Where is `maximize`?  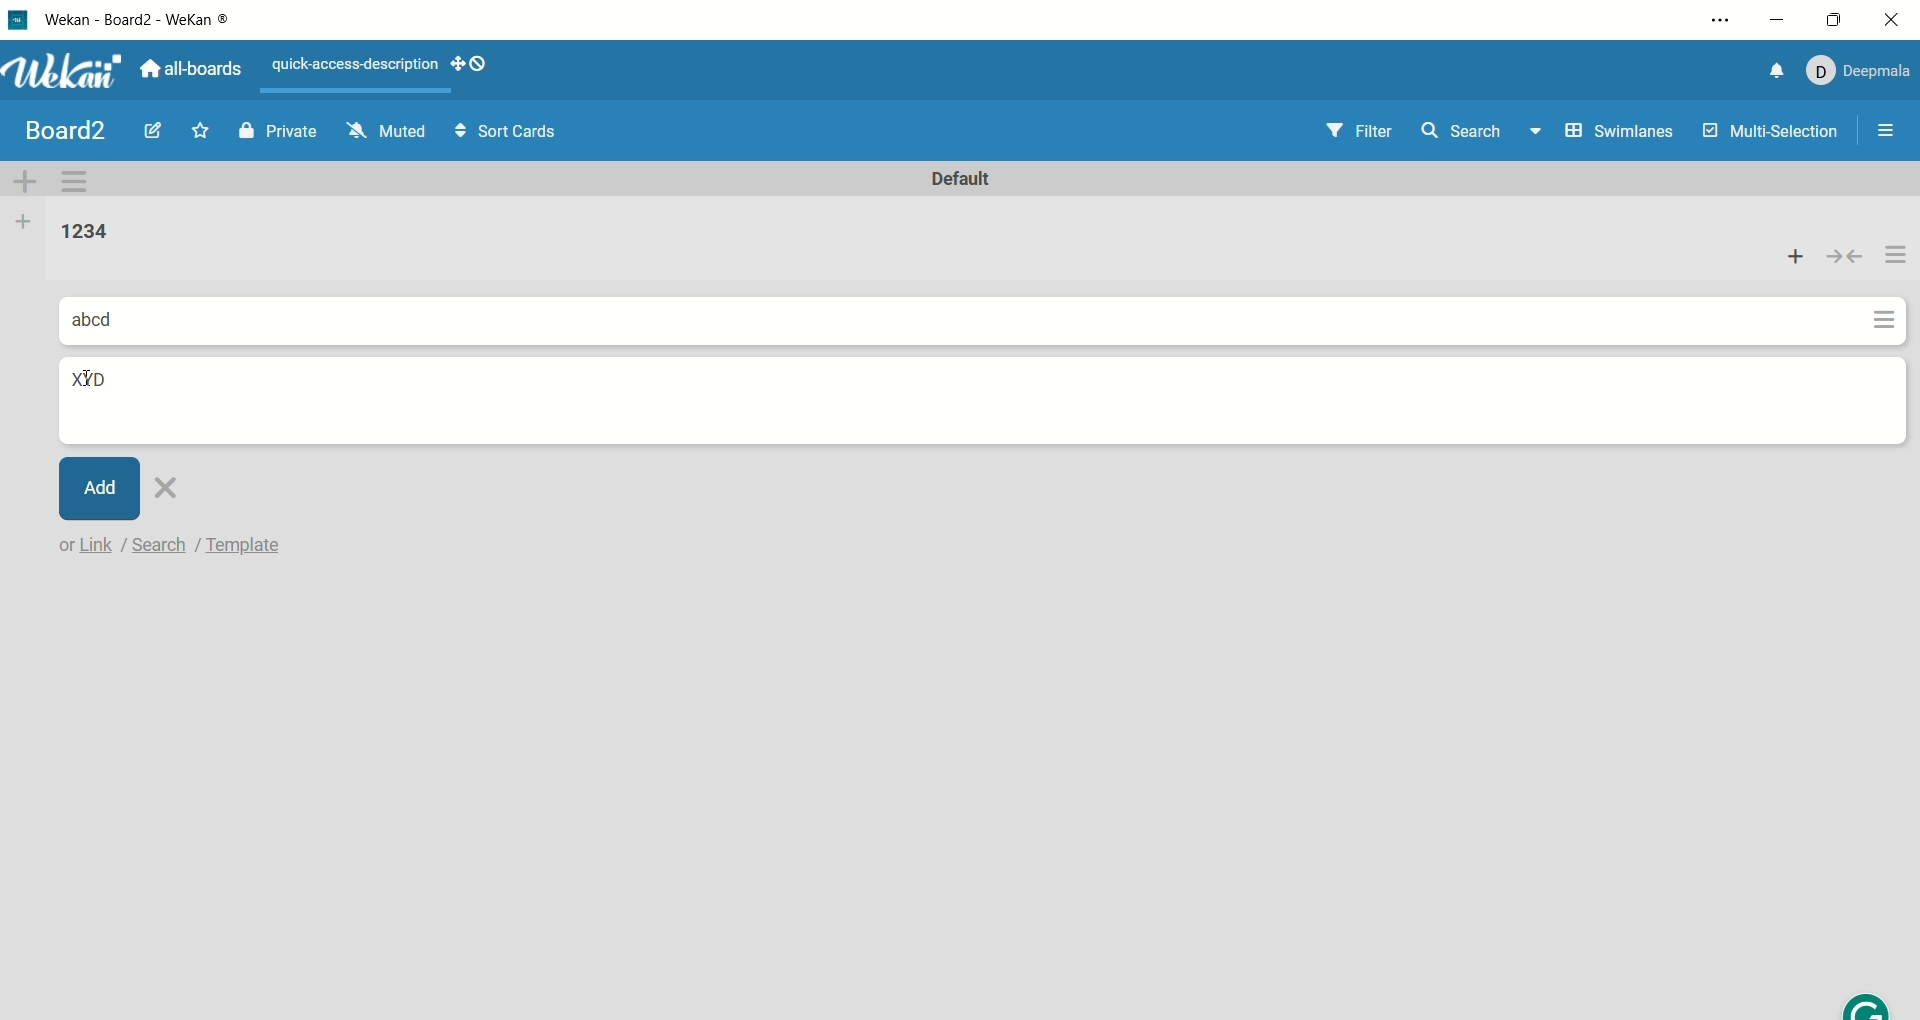
maximize is located at coordinates (1838, 15).